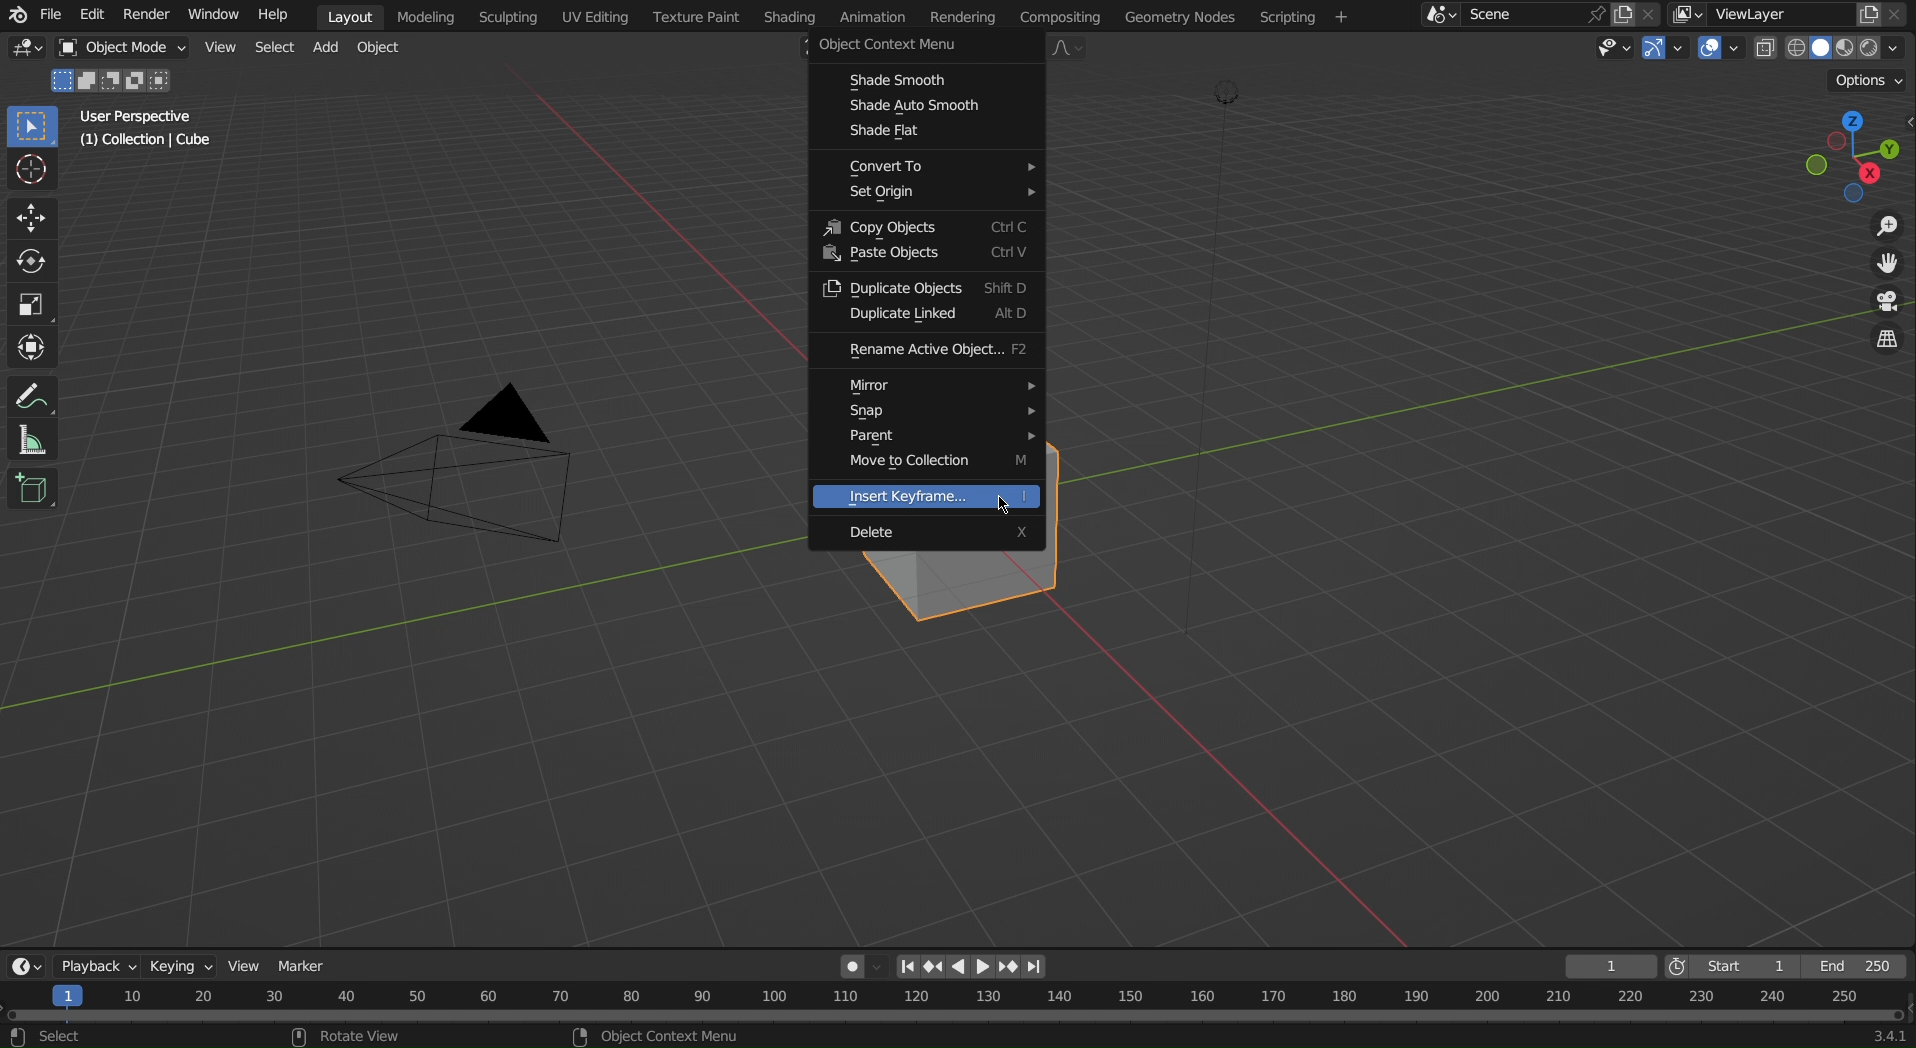 Image resolution: width=1916 pixels, height=1048 pixels. I want to click on Rotate, so click(31, 264).